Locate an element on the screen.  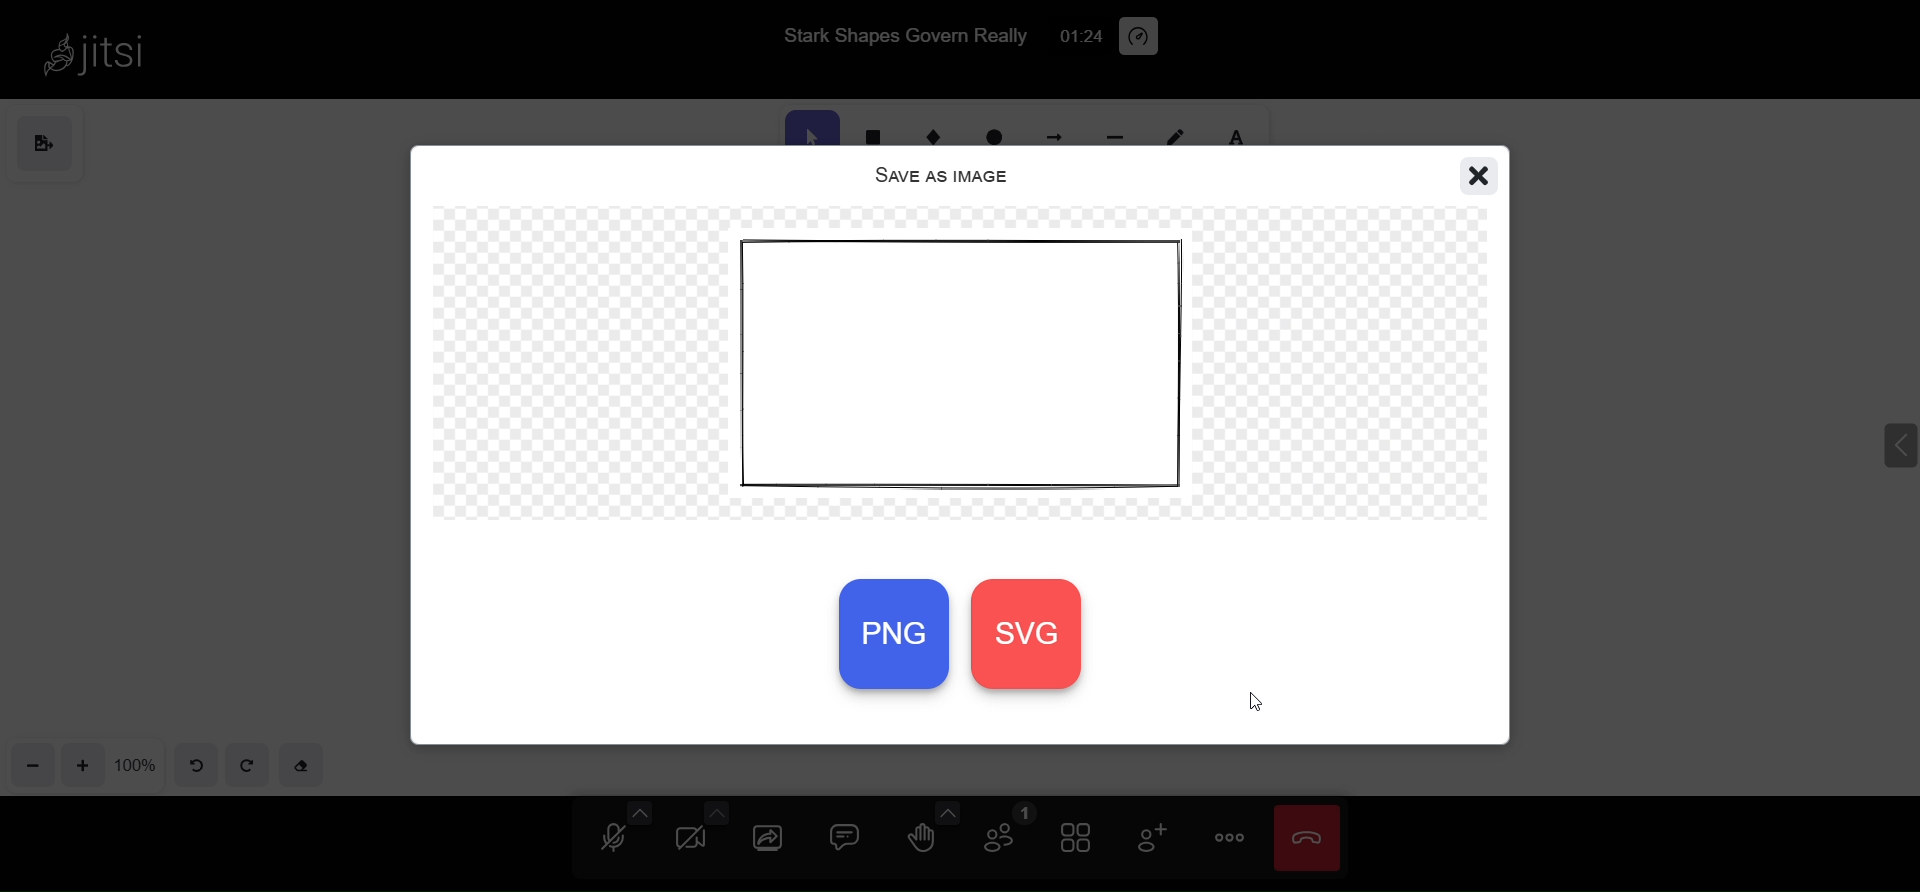
chat is located at coordinates (847, 837).